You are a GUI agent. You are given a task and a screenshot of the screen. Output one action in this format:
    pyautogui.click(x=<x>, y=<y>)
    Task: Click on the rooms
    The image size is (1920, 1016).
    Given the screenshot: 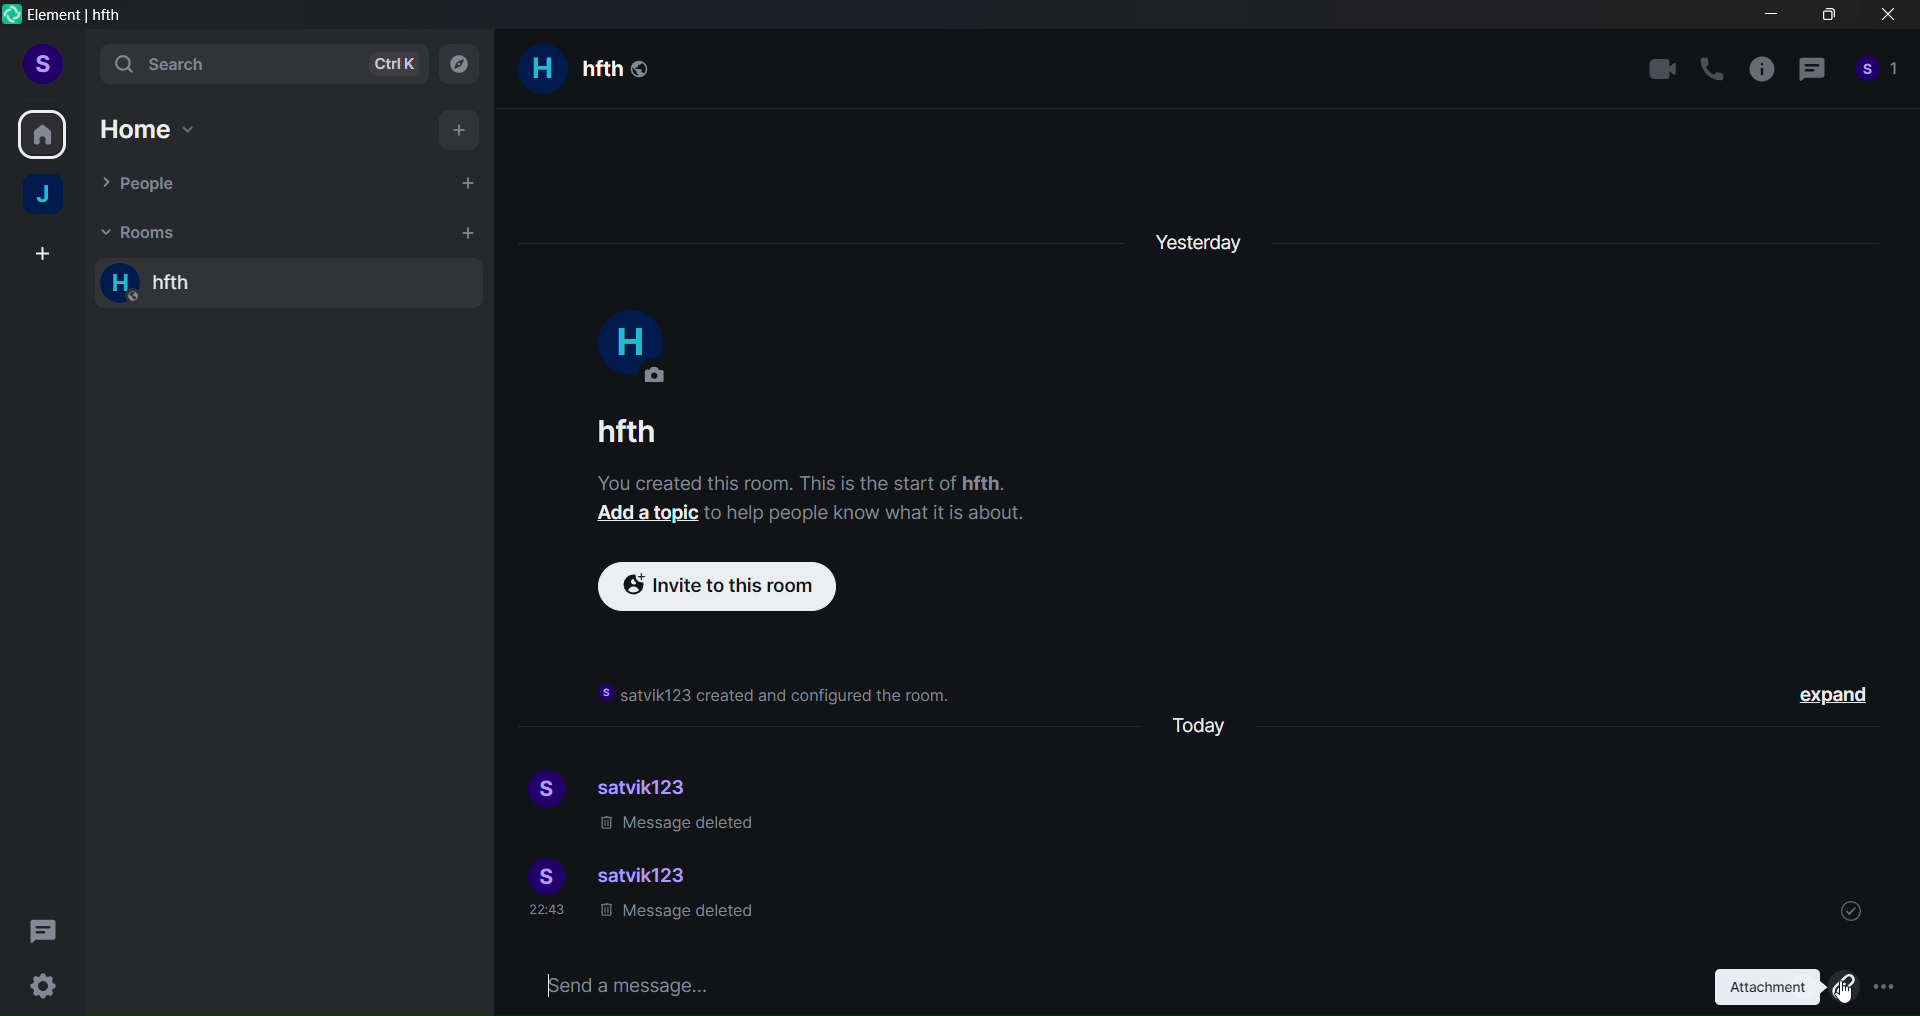 What is the action you would take?
    pyautogui.click(x=141, y=230)
    